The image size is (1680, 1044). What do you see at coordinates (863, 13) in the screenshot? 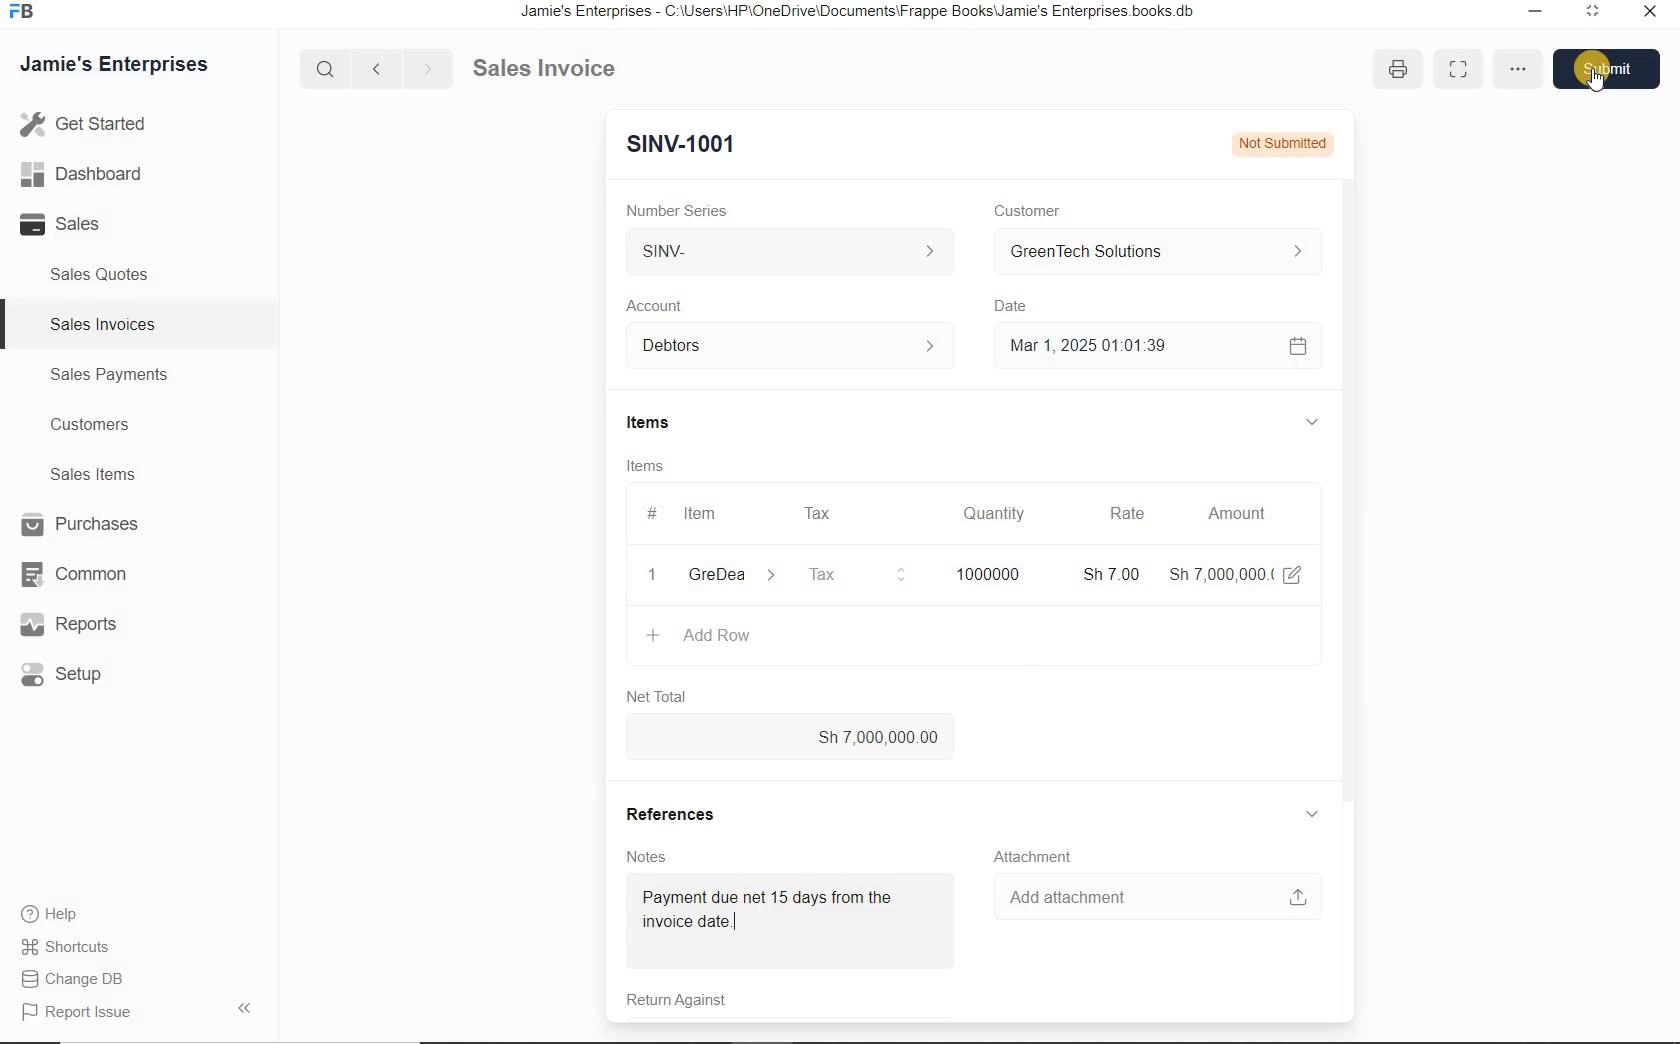
I see `Jamie's Enterprises - C:\Users\HP\OneDrive\Documents\Frappe Books\Jamie's Enterprises books.db` at bounding box center [863, 13].